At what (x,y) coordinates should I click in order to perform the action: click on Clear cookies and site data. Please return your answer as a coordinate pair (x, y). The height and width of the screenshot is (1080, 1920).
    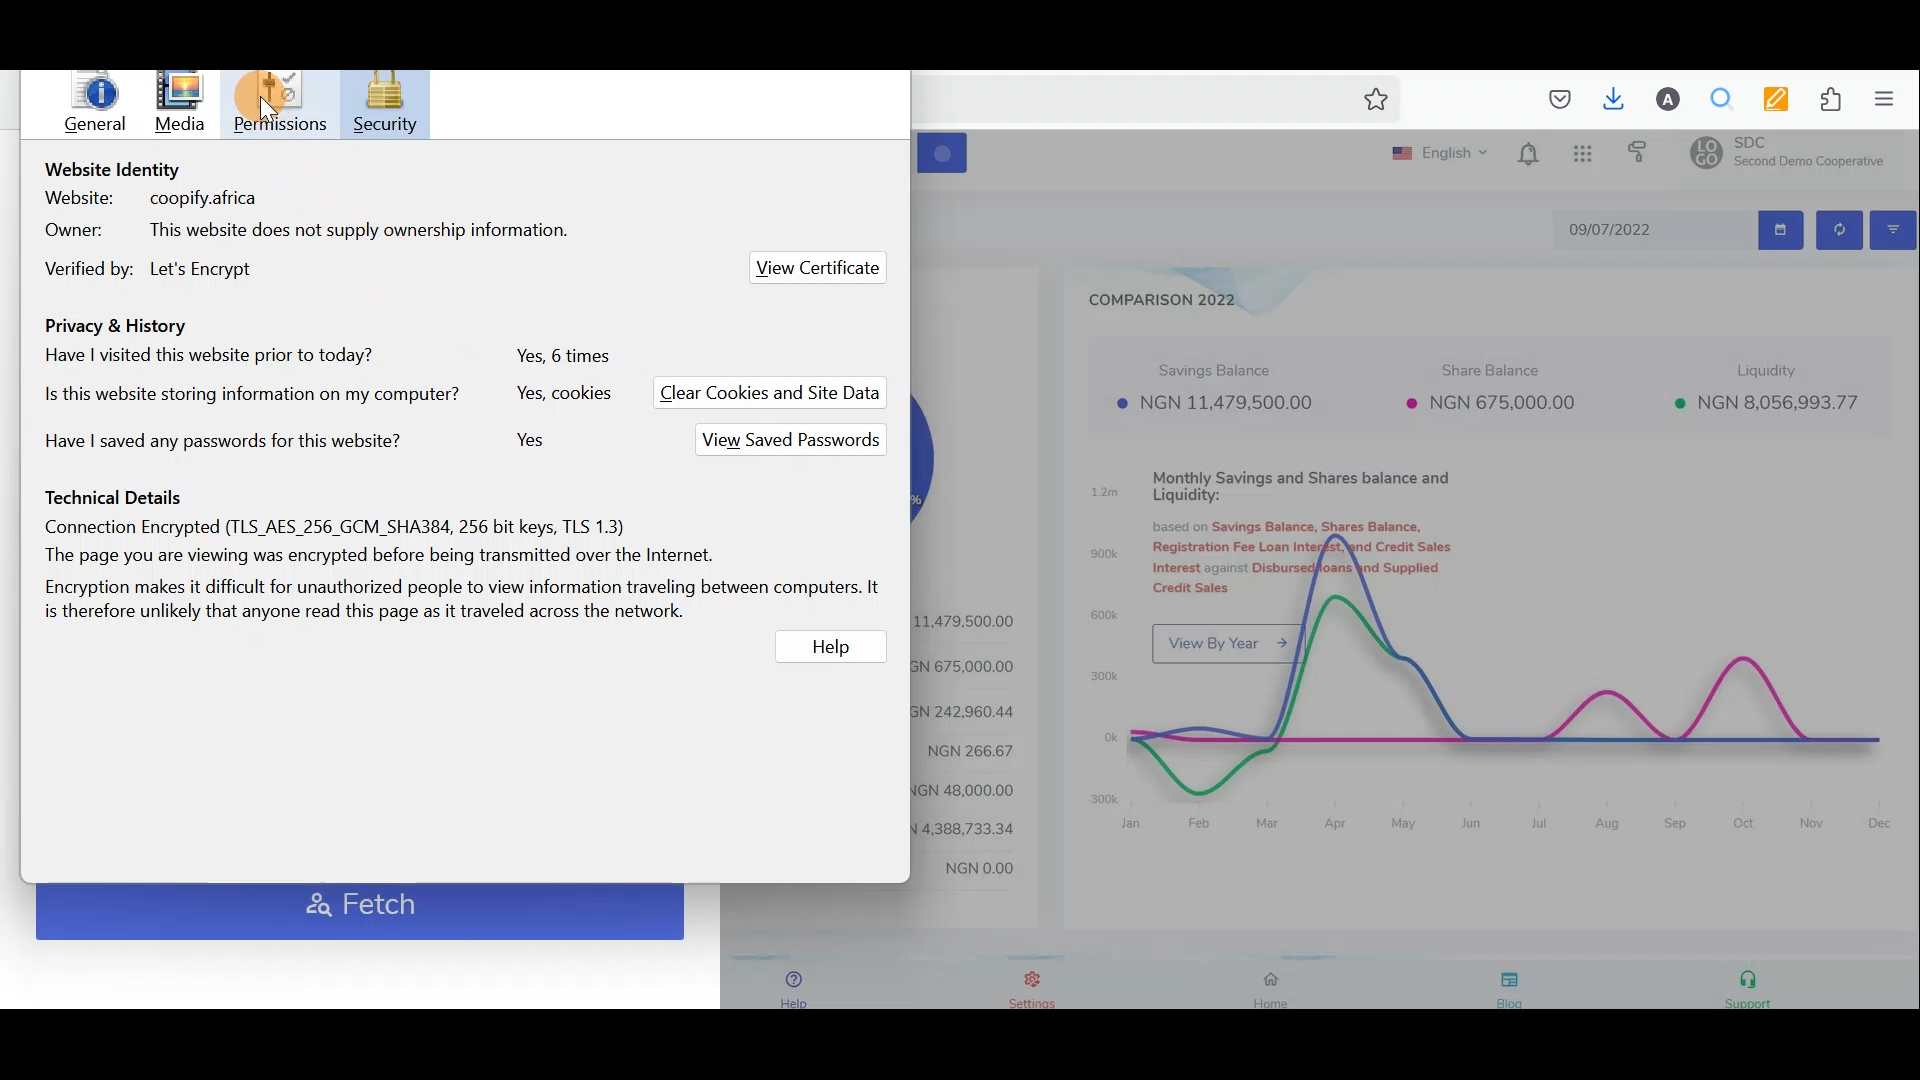
    Looking at the image, I should click on (782, 394).